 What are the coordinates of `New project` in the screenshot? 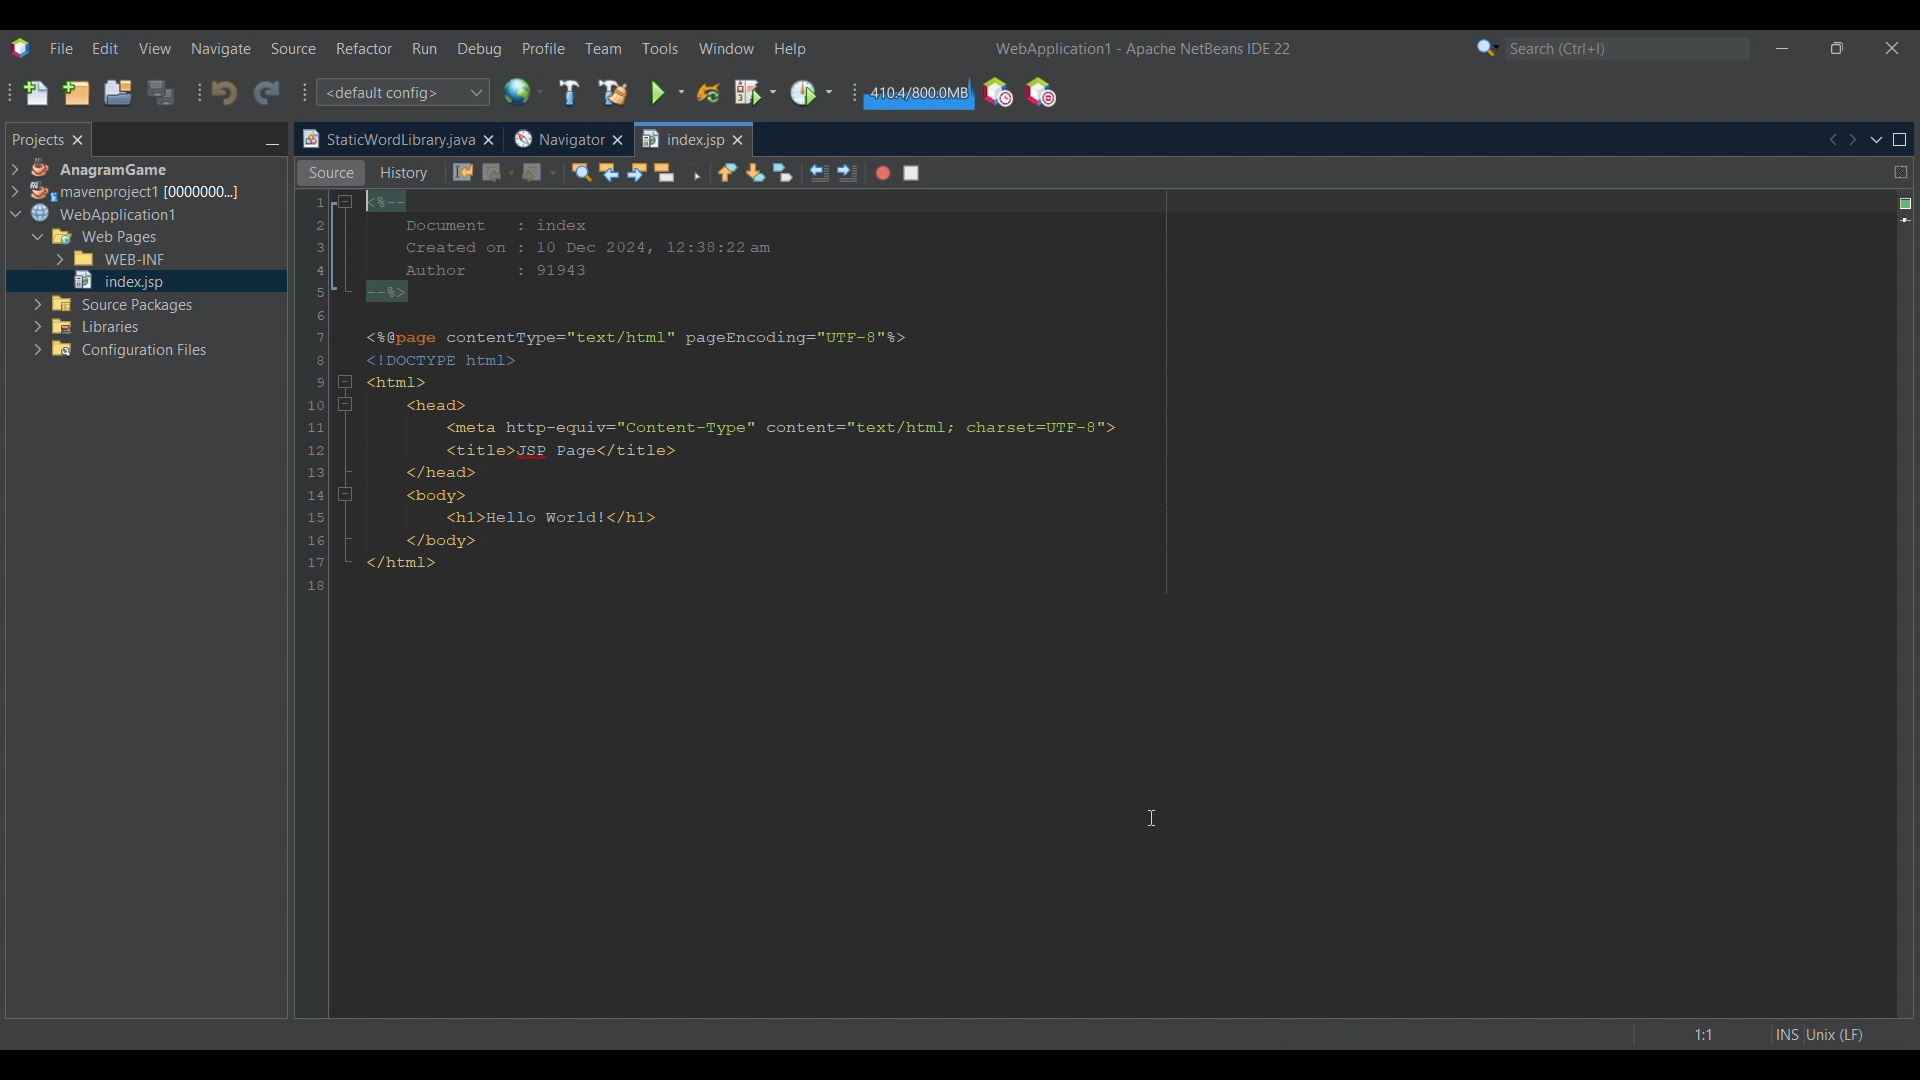 It's located at (76, 92).